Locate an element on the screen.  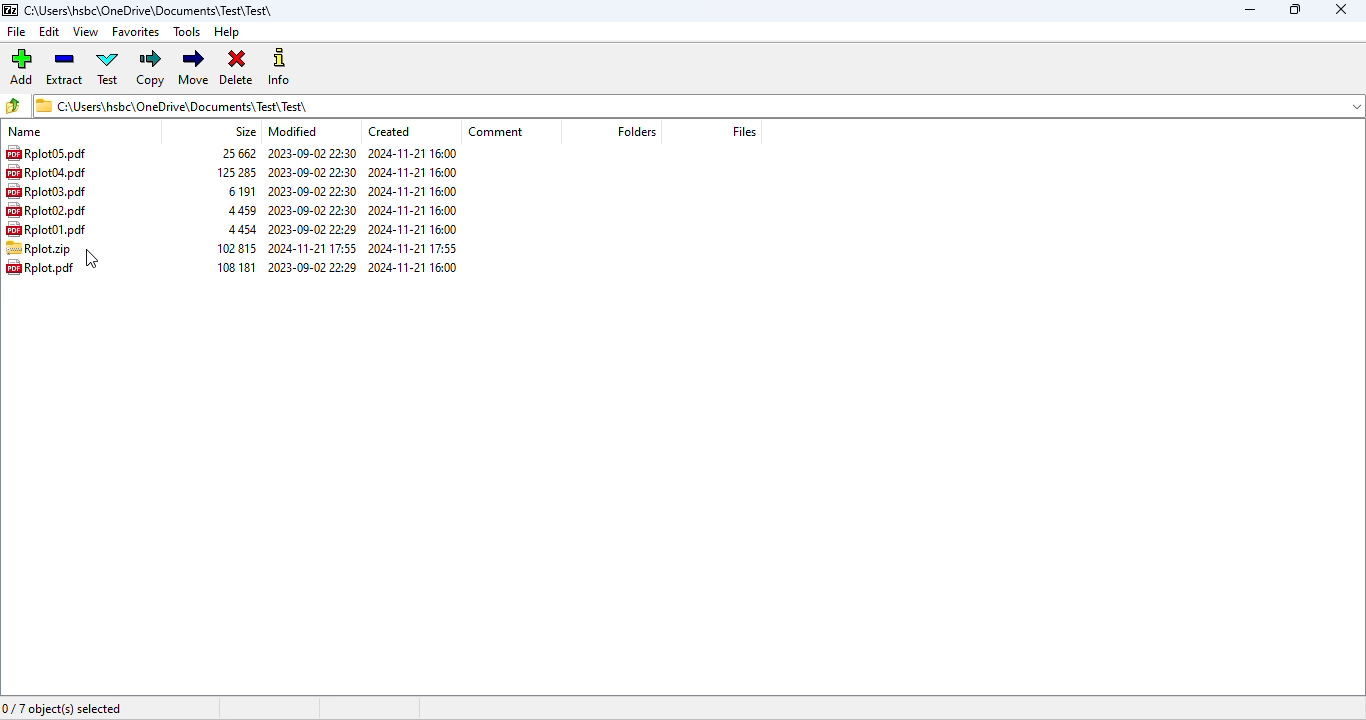
move is located at coordinates (195, 67).